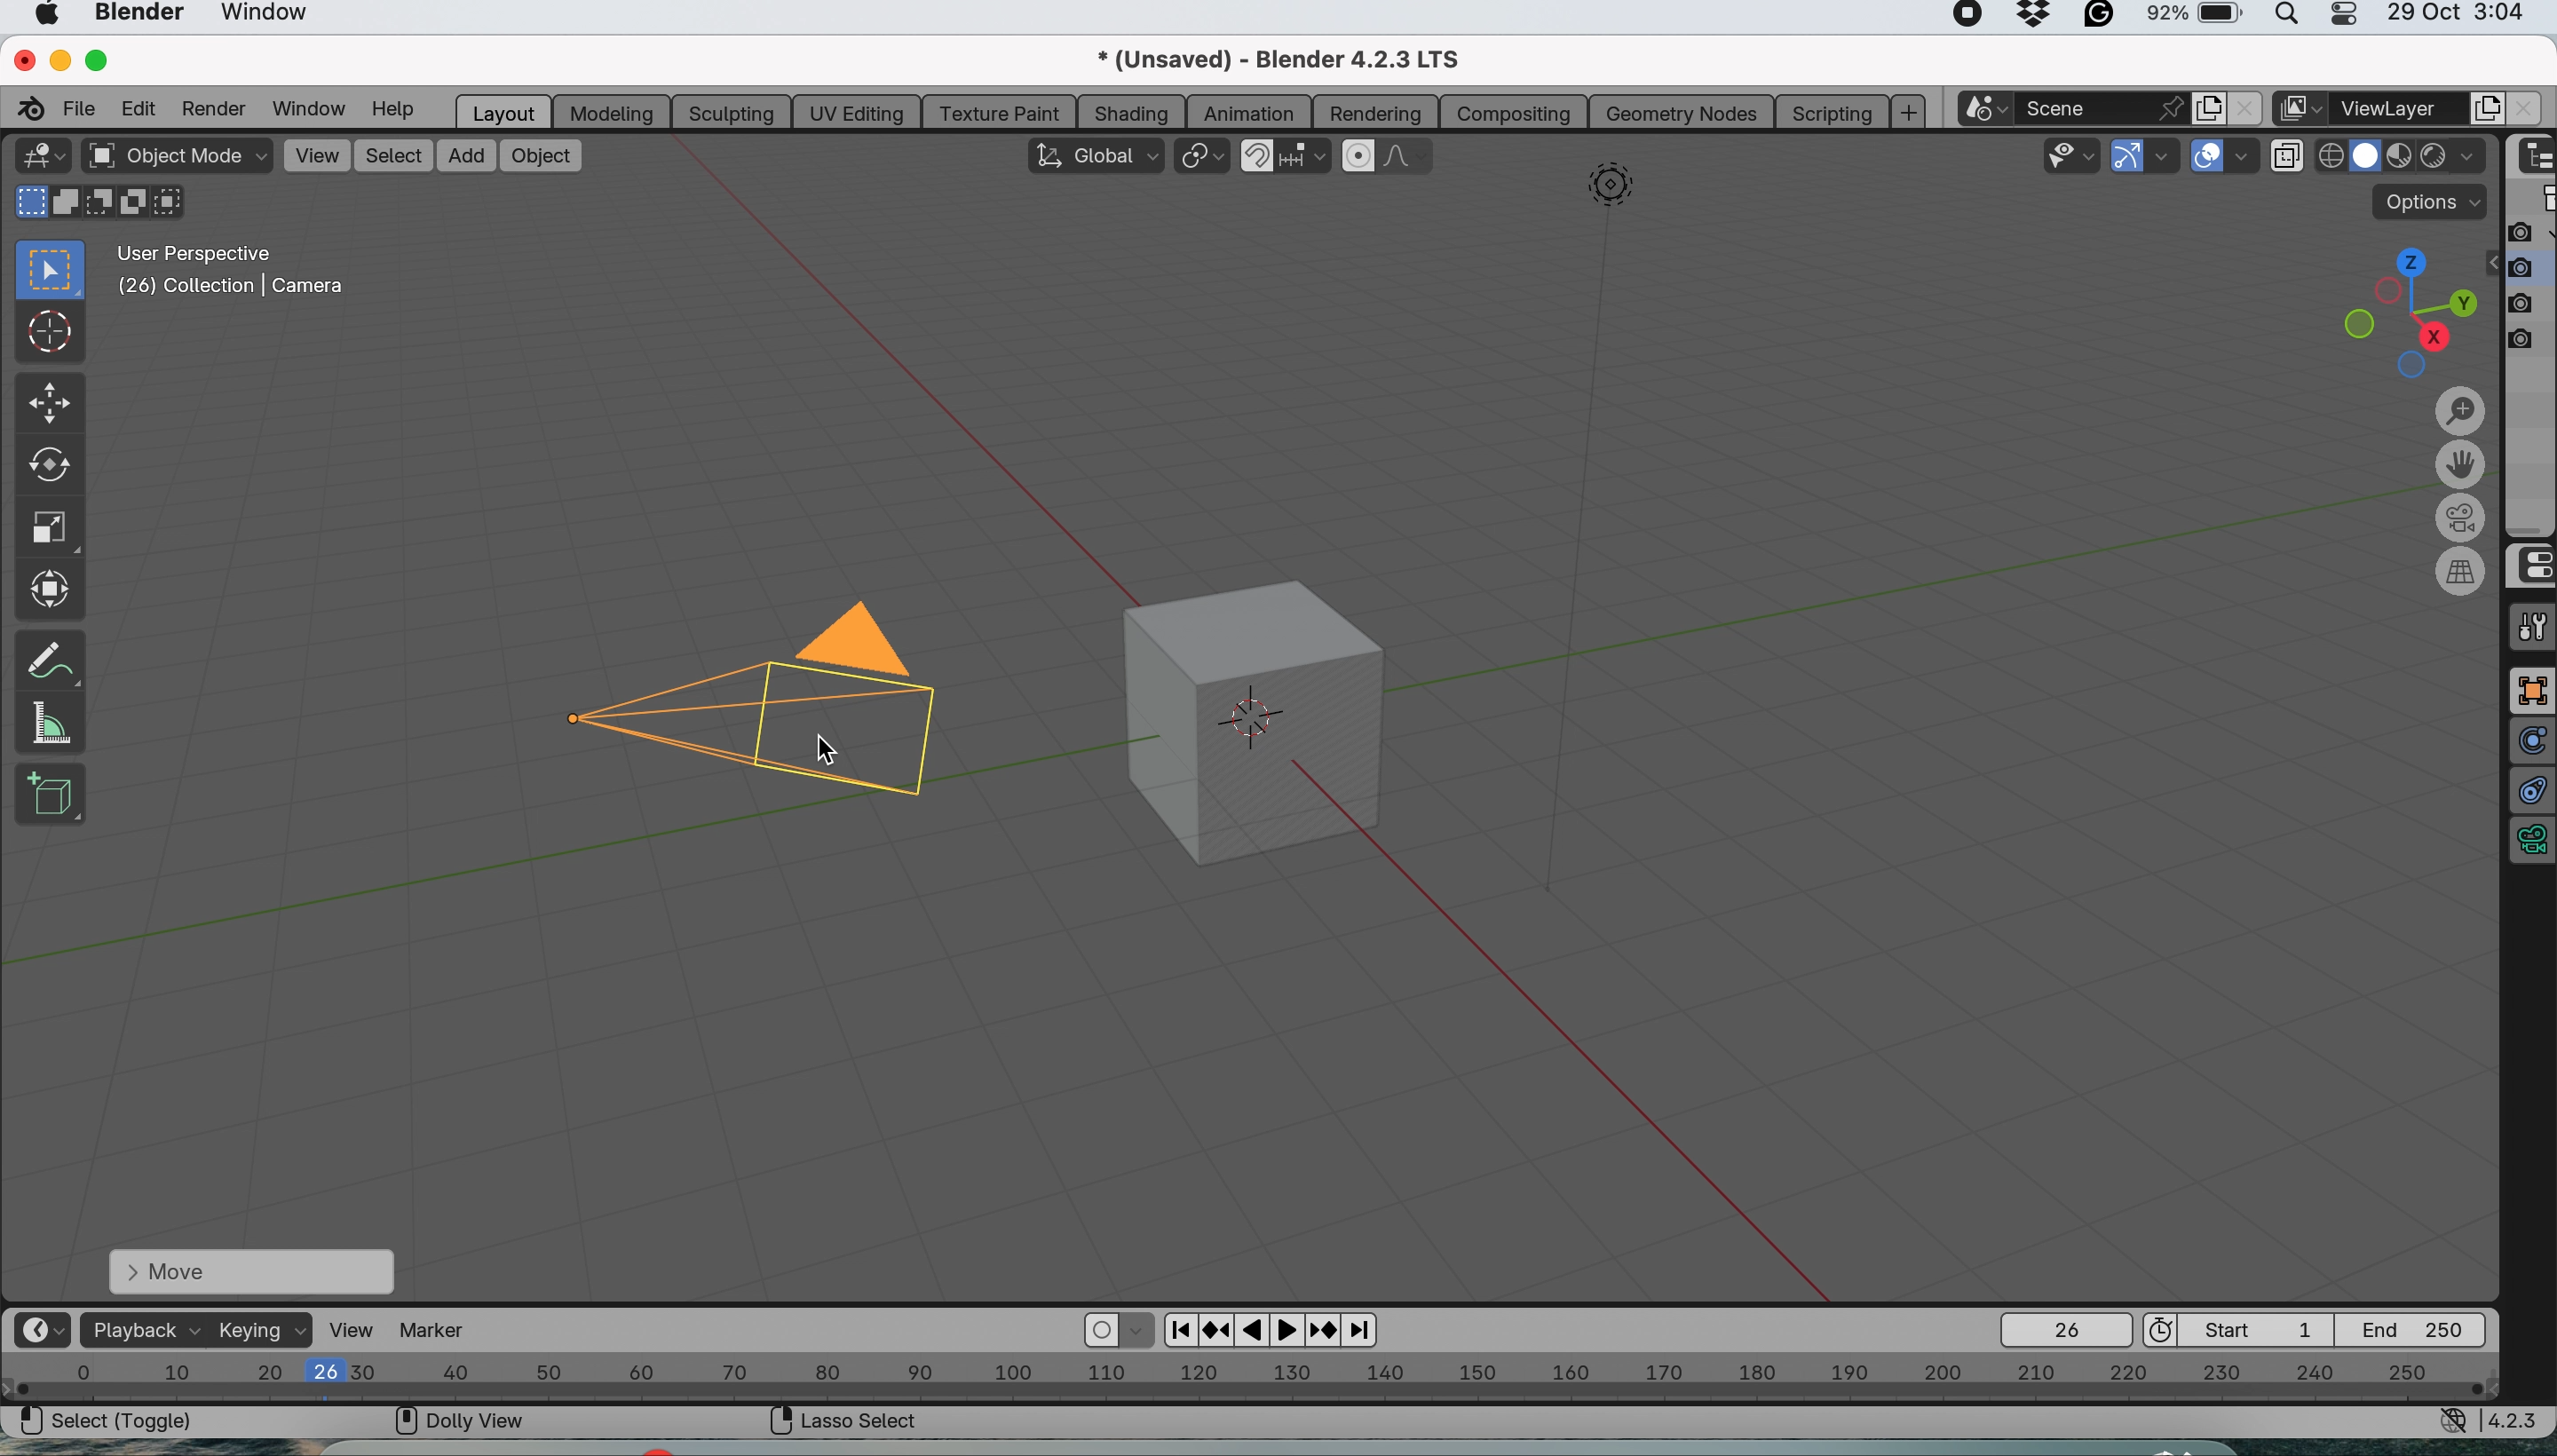 This screenshot has width=2557, height=1456. I want to click on help, so click(393, 111).